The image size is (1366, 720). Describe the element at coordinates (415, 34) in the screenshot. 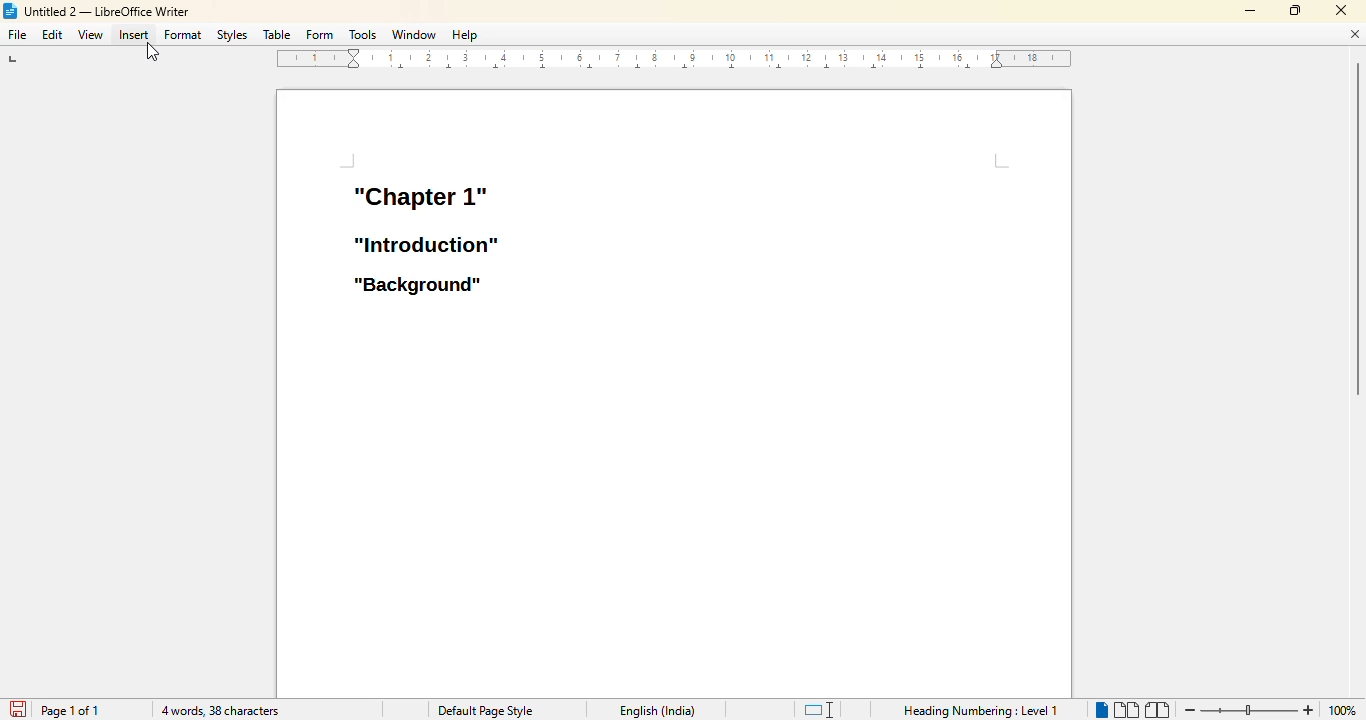

I see `window` at that location.